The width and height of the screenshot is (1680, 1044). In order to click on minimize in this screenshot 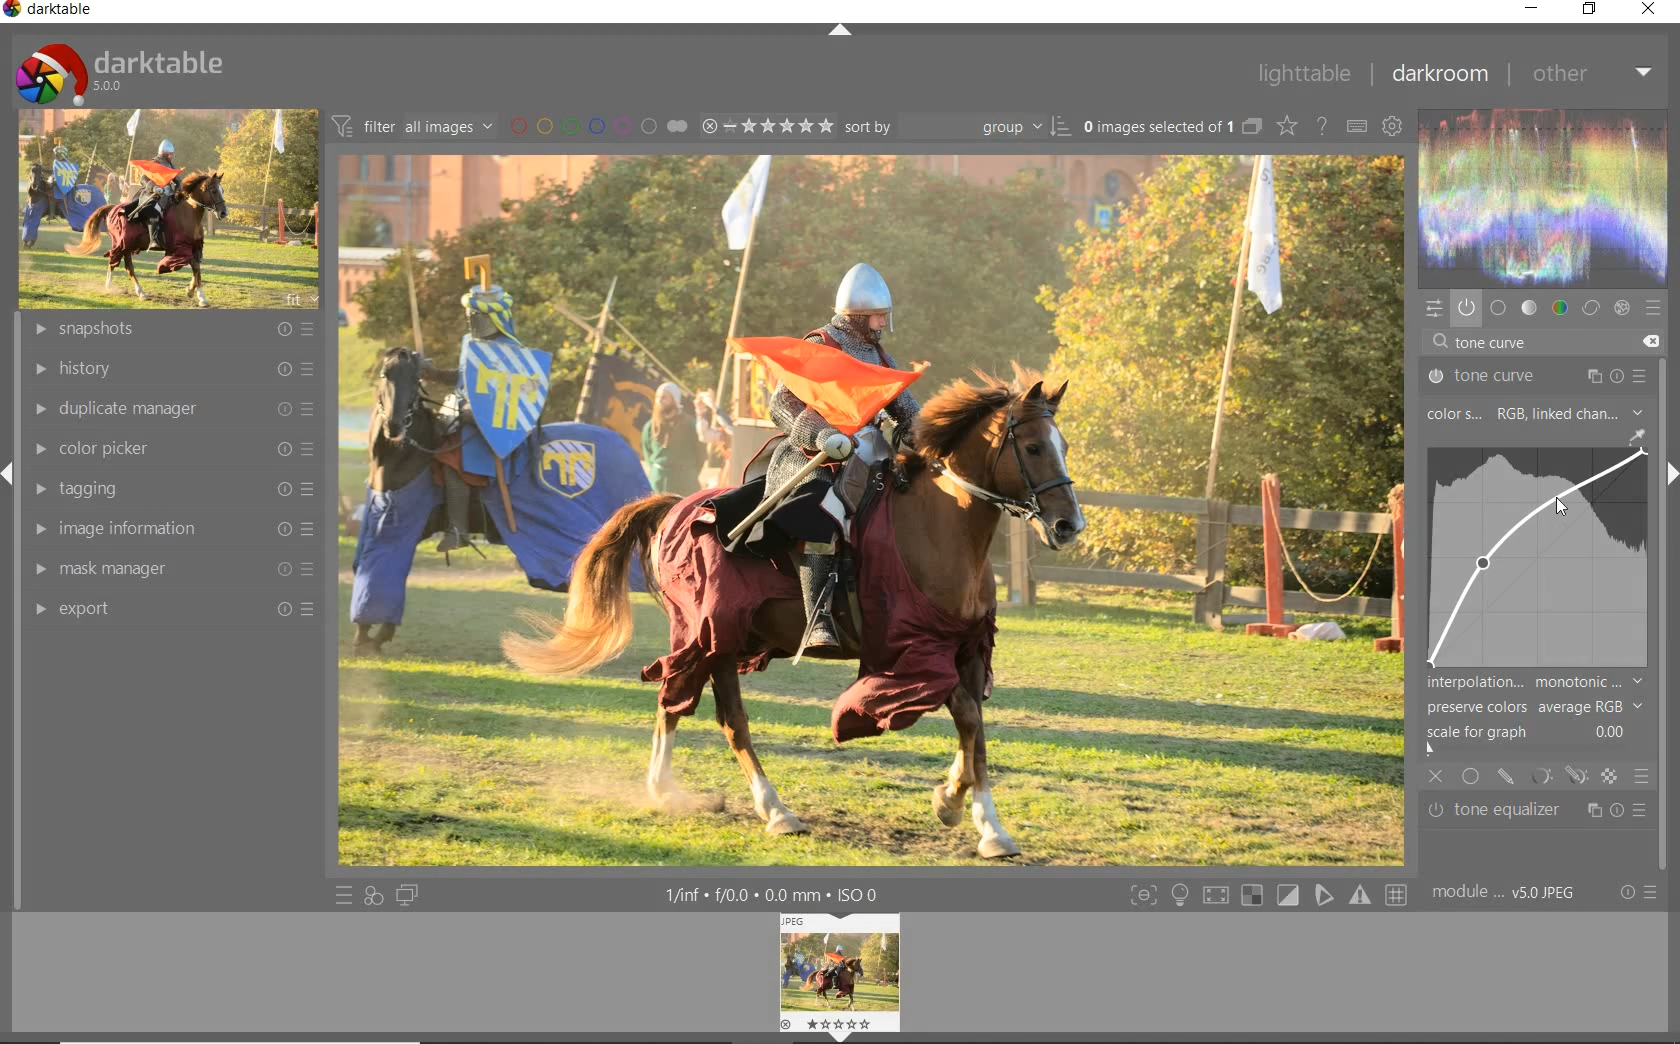, I will do `click(1535, 8)`.